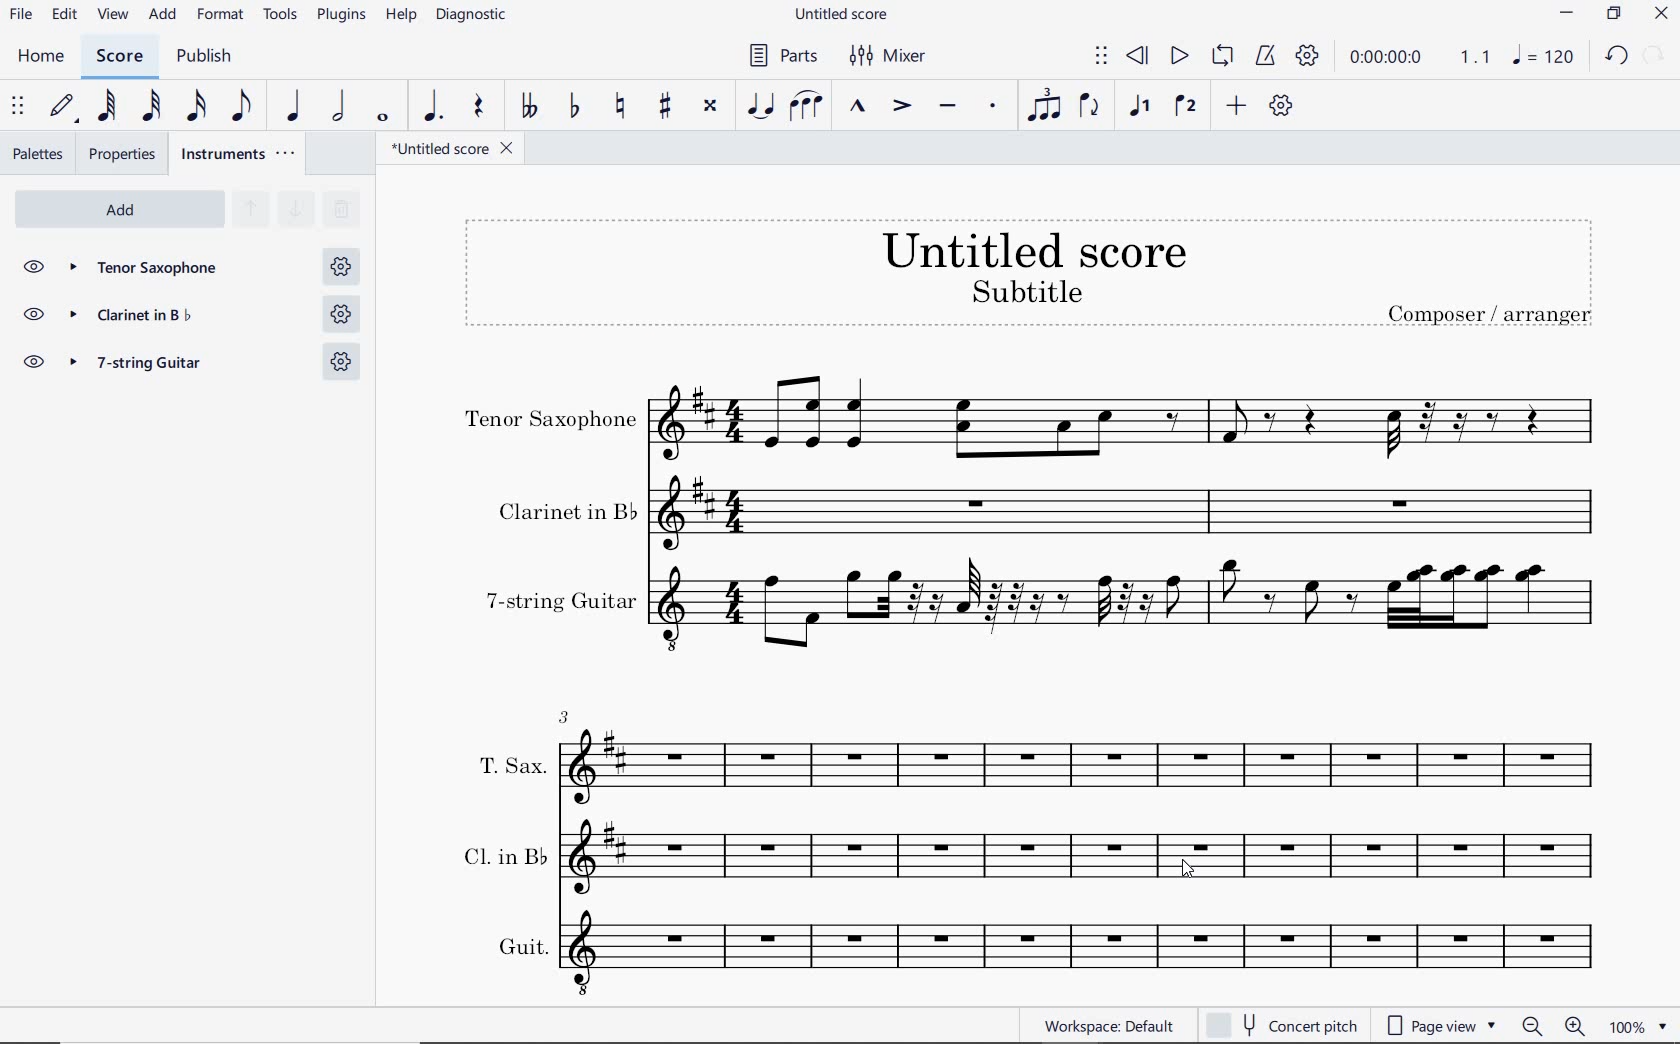 Image resolution: width=1680 pixels, height=1044 pixels. Describe the element at coordinates (154, 365) in the screenshot. I see `7 string guitar` at that location.